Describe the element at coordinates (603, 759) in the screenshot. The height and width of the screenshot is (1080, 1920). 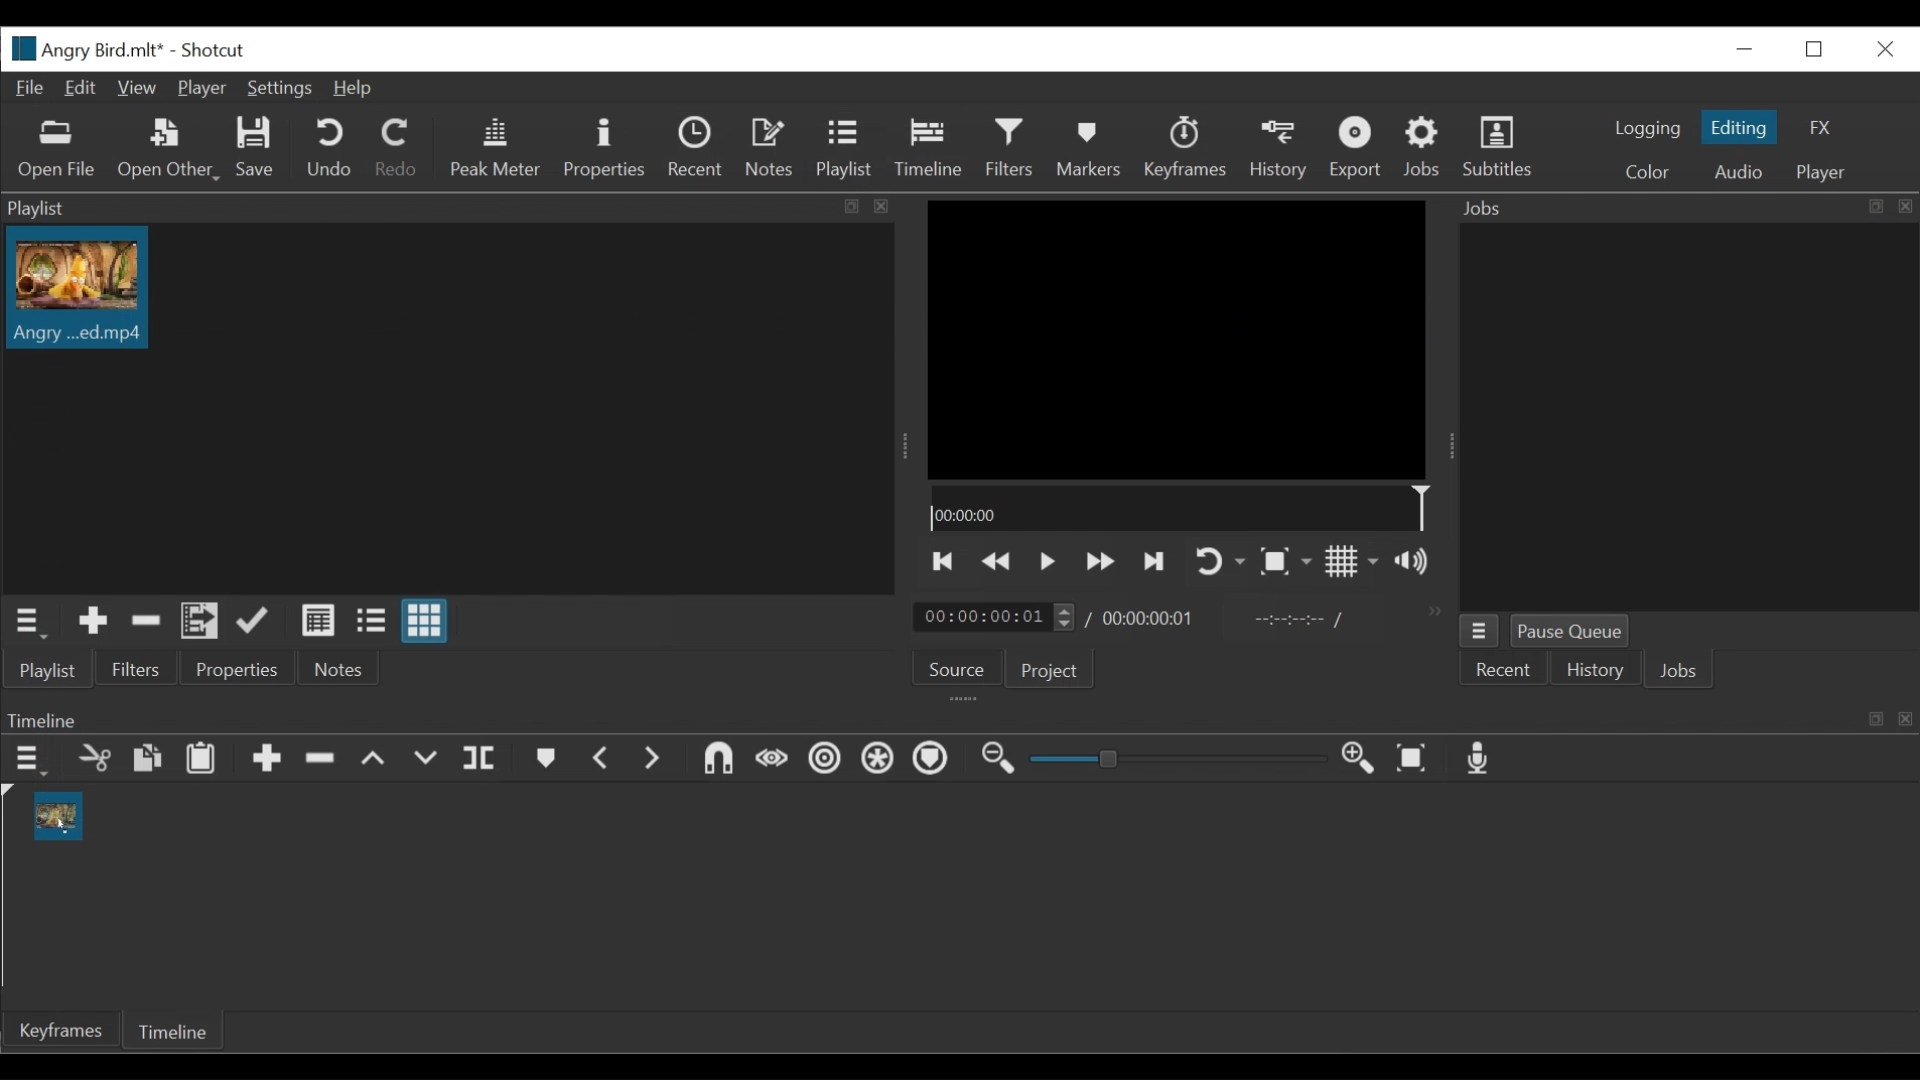
I see `Previous marker` at that location.